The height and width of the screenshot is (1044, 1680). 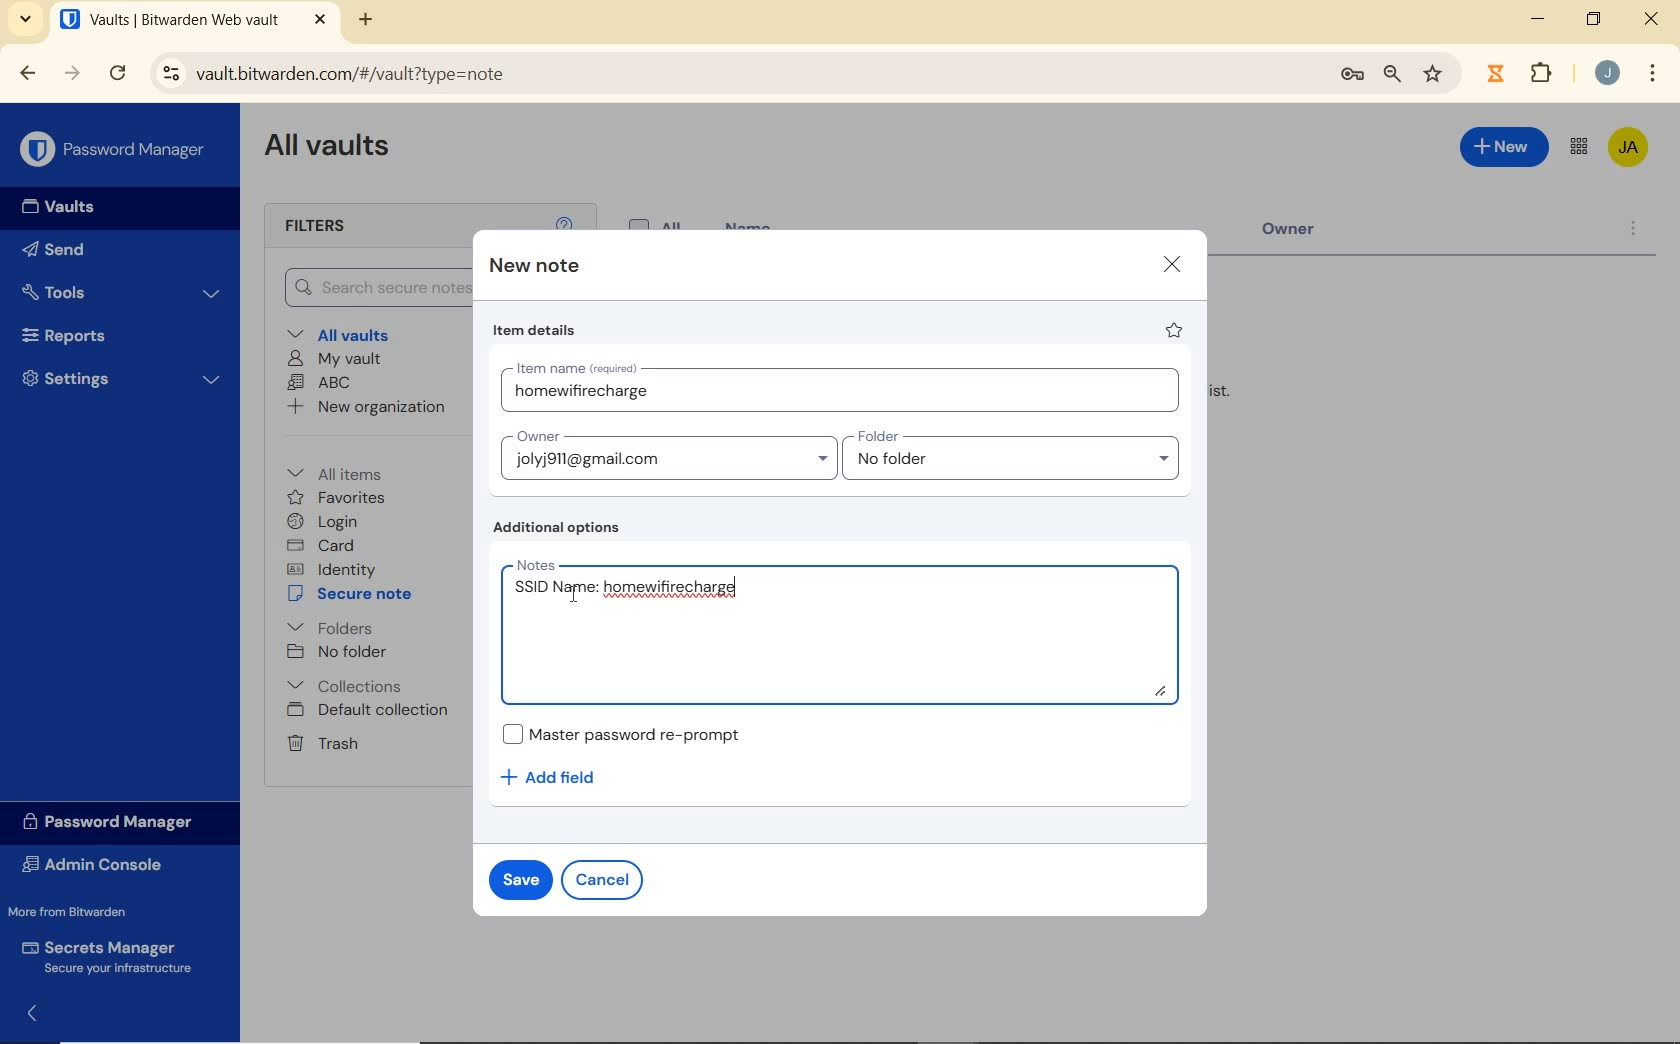 I want to click on No folder, so click(x=337, y=652).